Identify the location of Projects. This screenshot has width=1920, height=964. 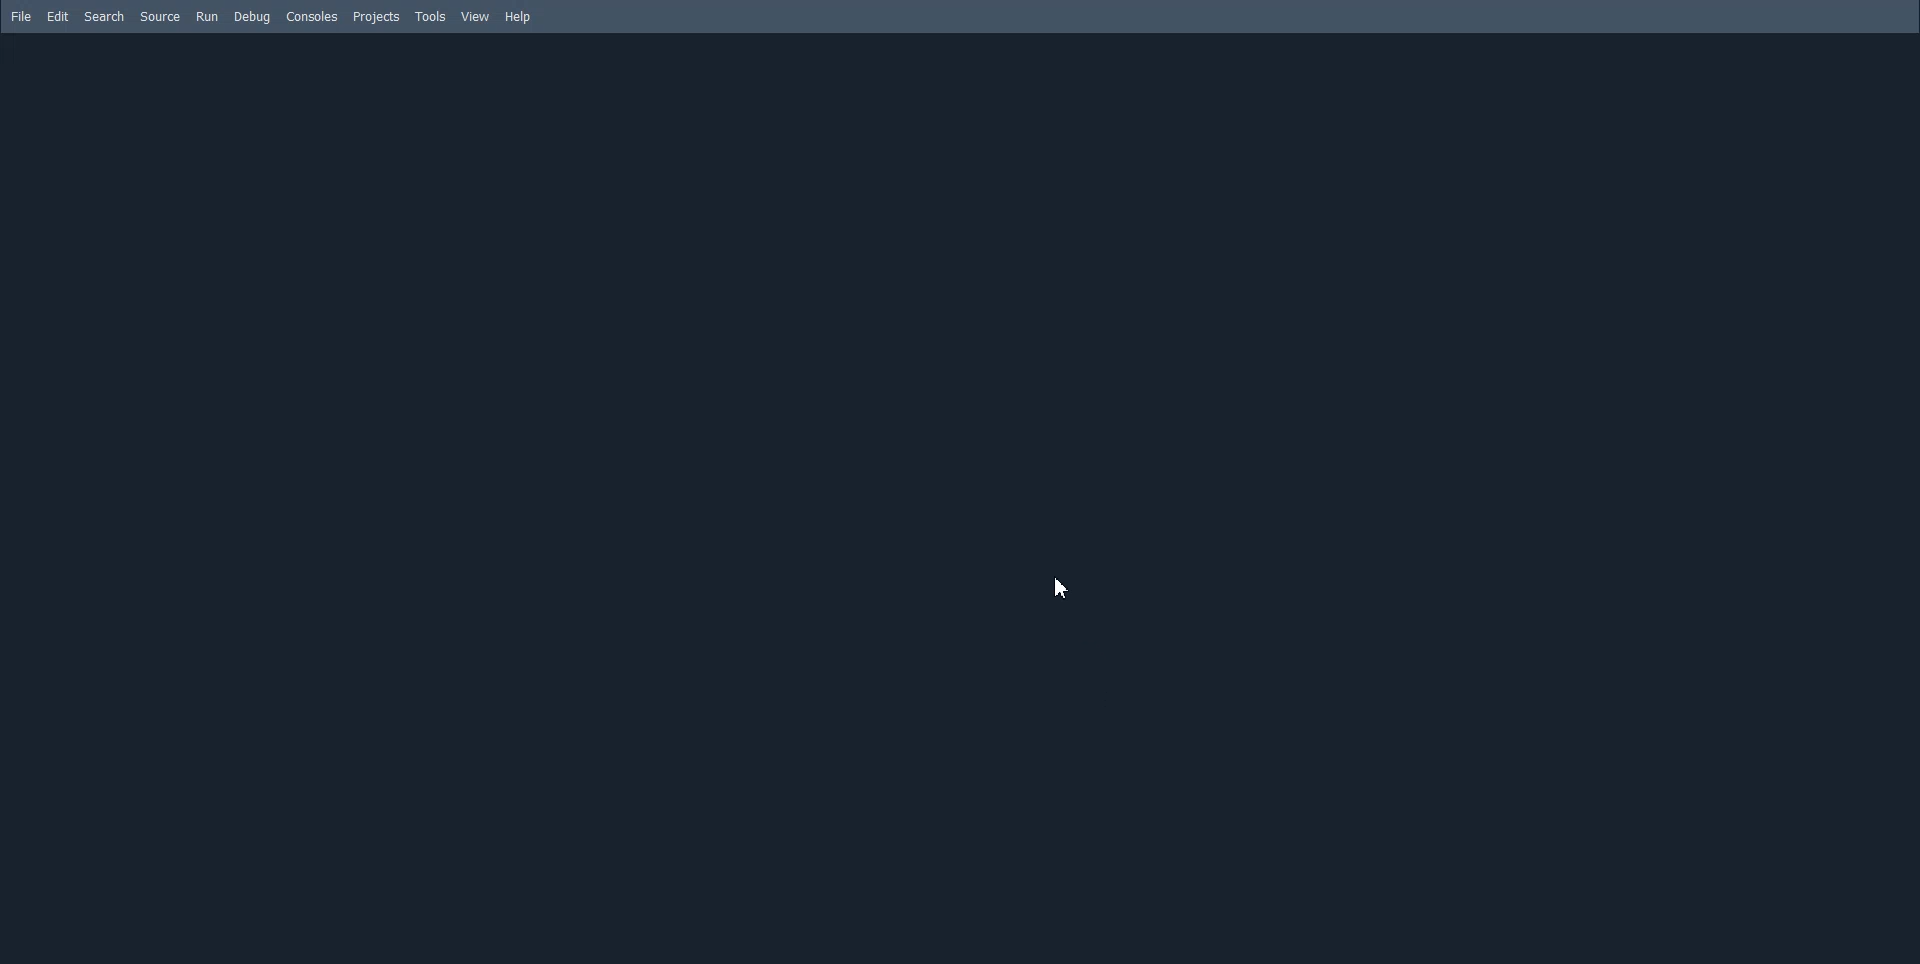
(379, 18).